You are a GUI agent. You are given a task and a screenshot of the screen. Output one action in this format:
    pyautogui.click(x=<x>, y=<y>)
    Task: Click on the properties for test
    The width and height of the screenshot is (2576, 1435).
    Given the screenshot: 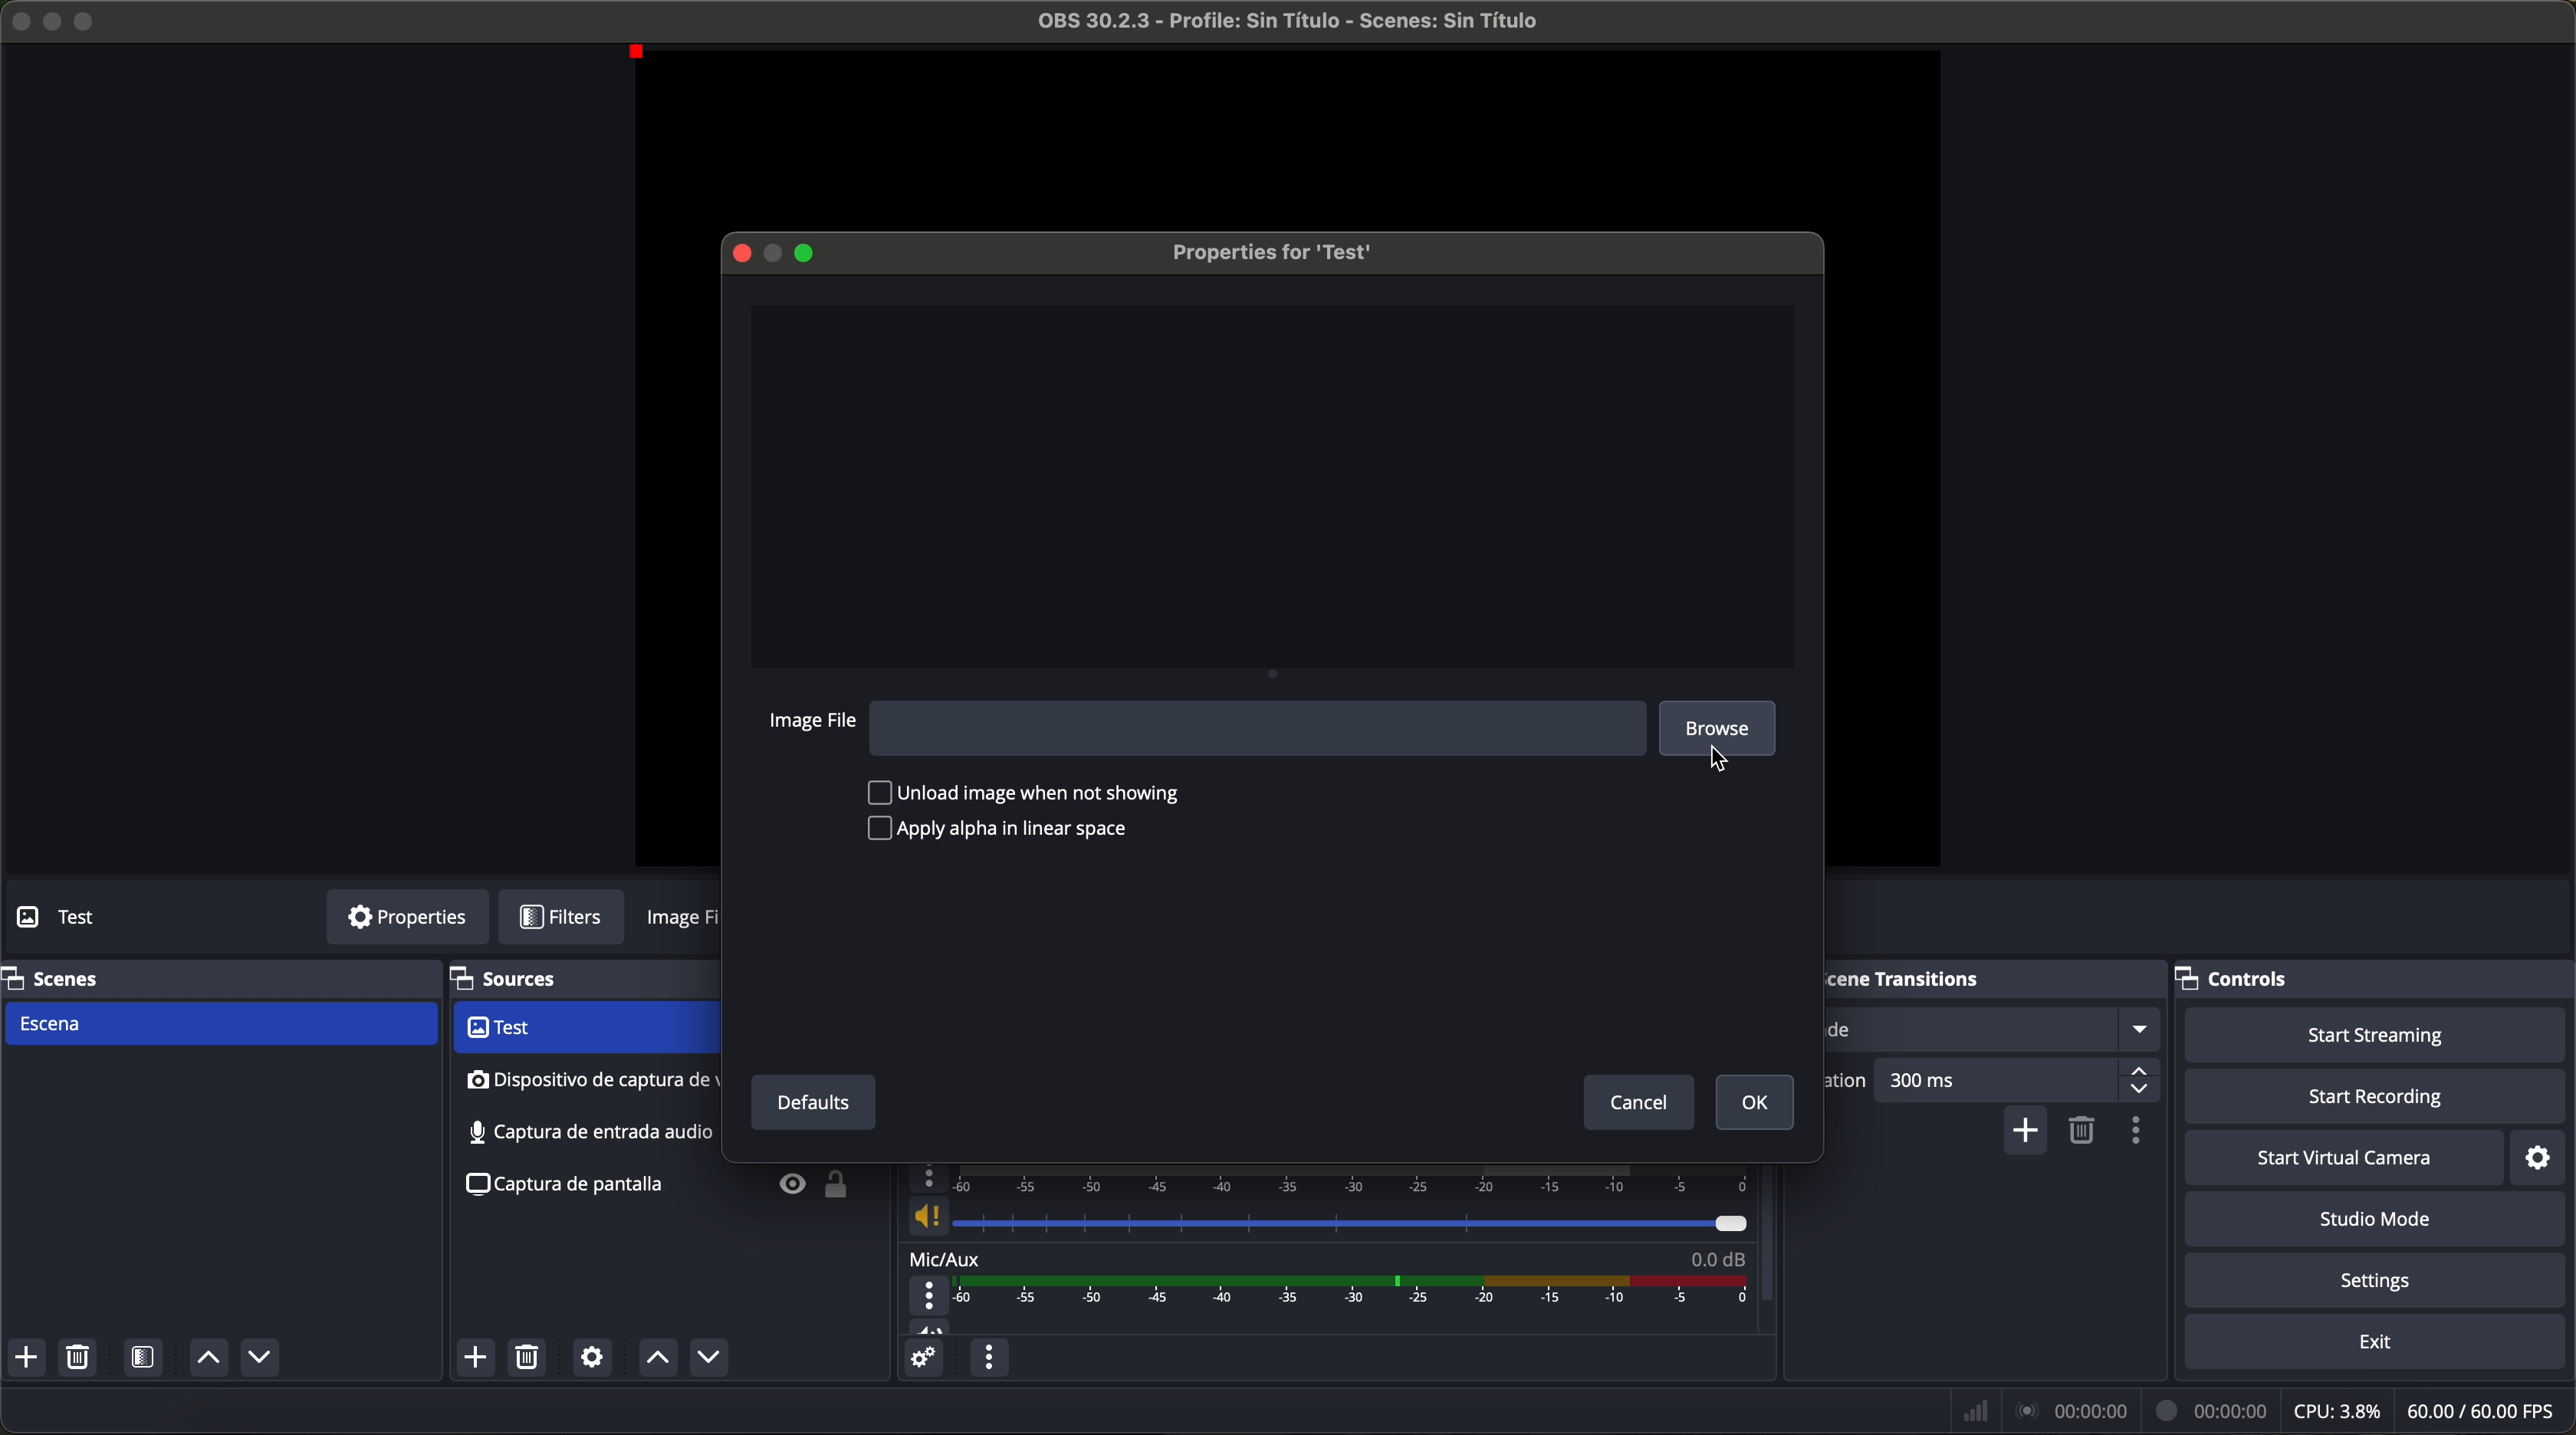 What is the action you would take?
    pyautogui.click(x=1270, y=251)
    